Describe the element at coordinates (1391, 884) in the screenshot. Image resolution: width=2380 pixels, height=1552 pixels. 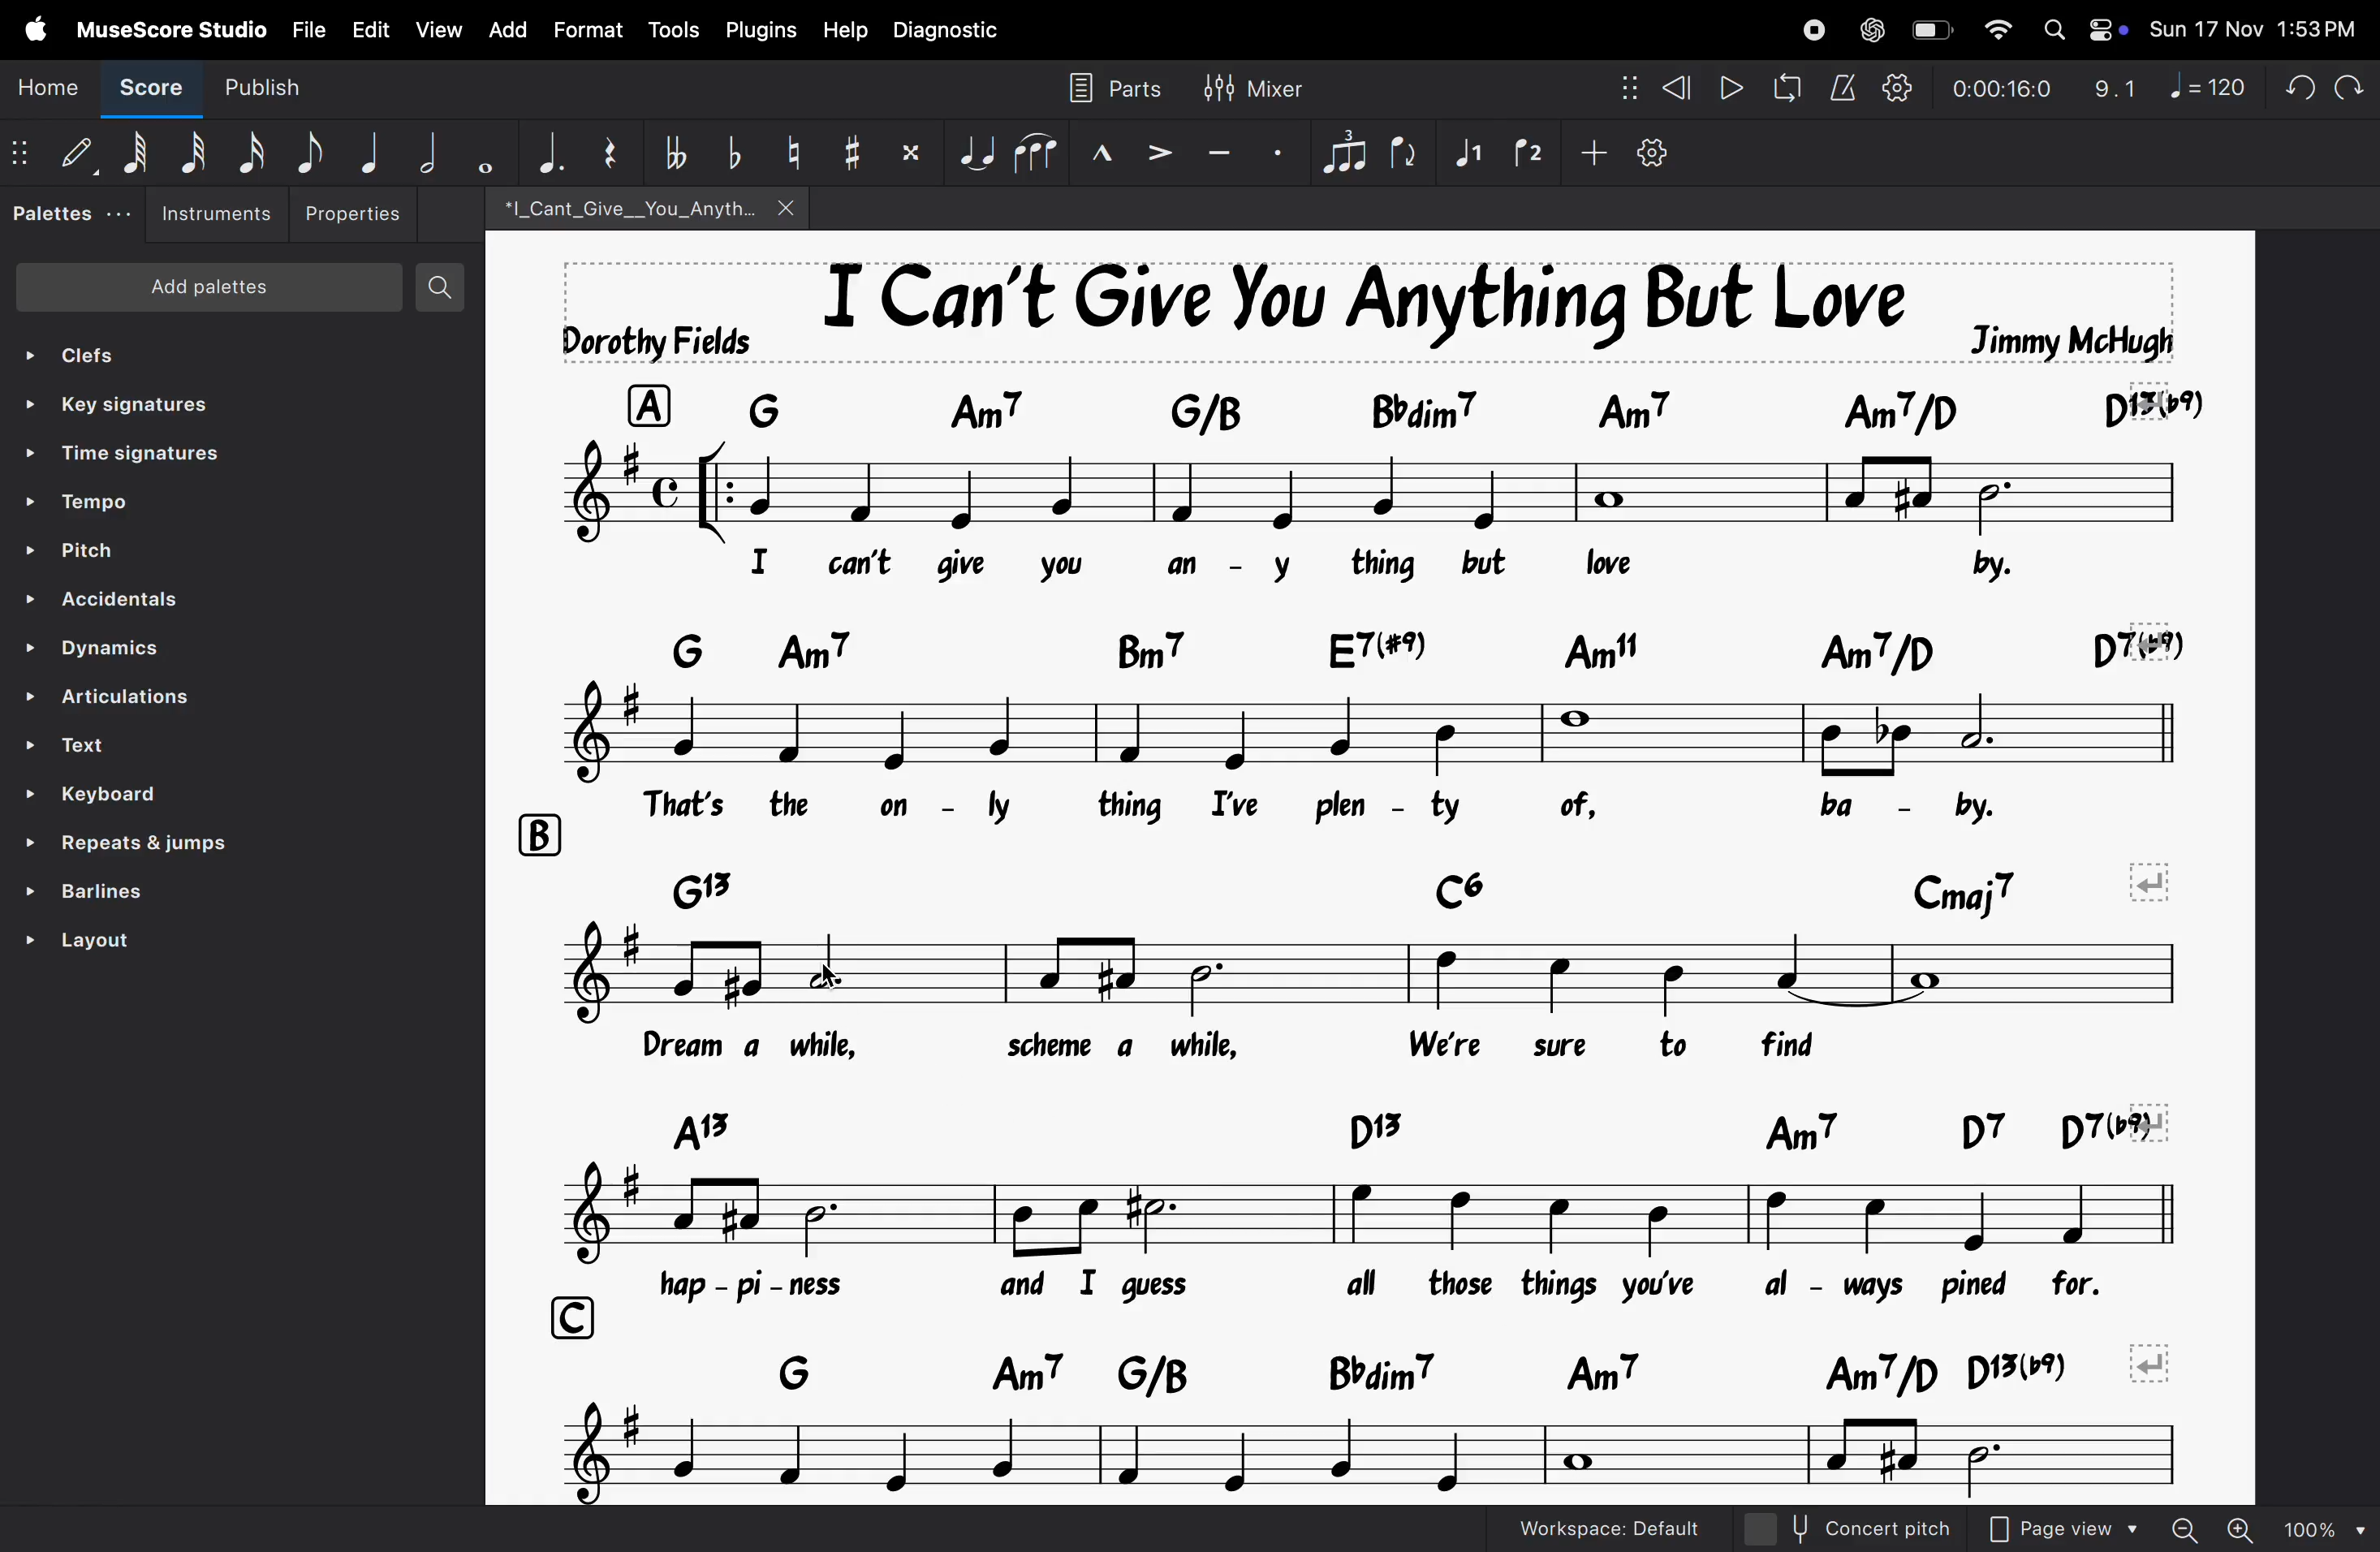
I see `keys` at that location.